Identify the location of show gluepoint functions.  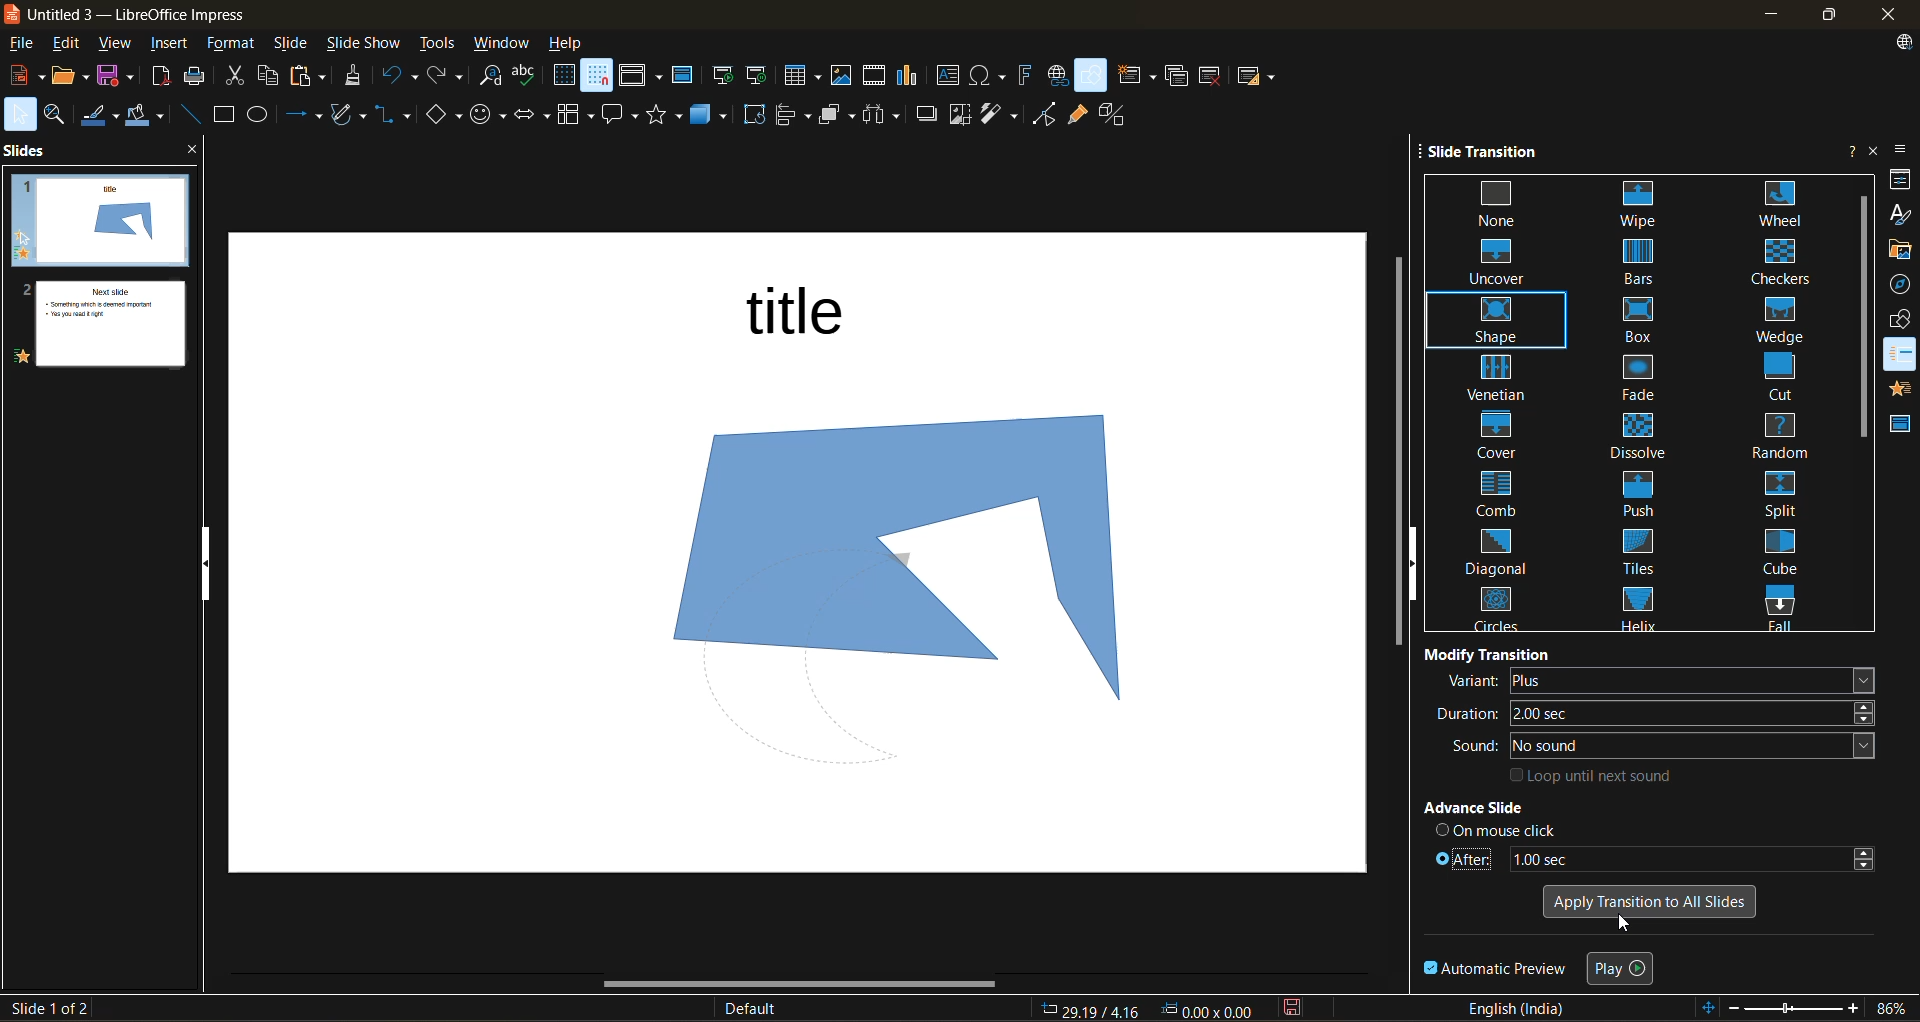
(1079, 115).